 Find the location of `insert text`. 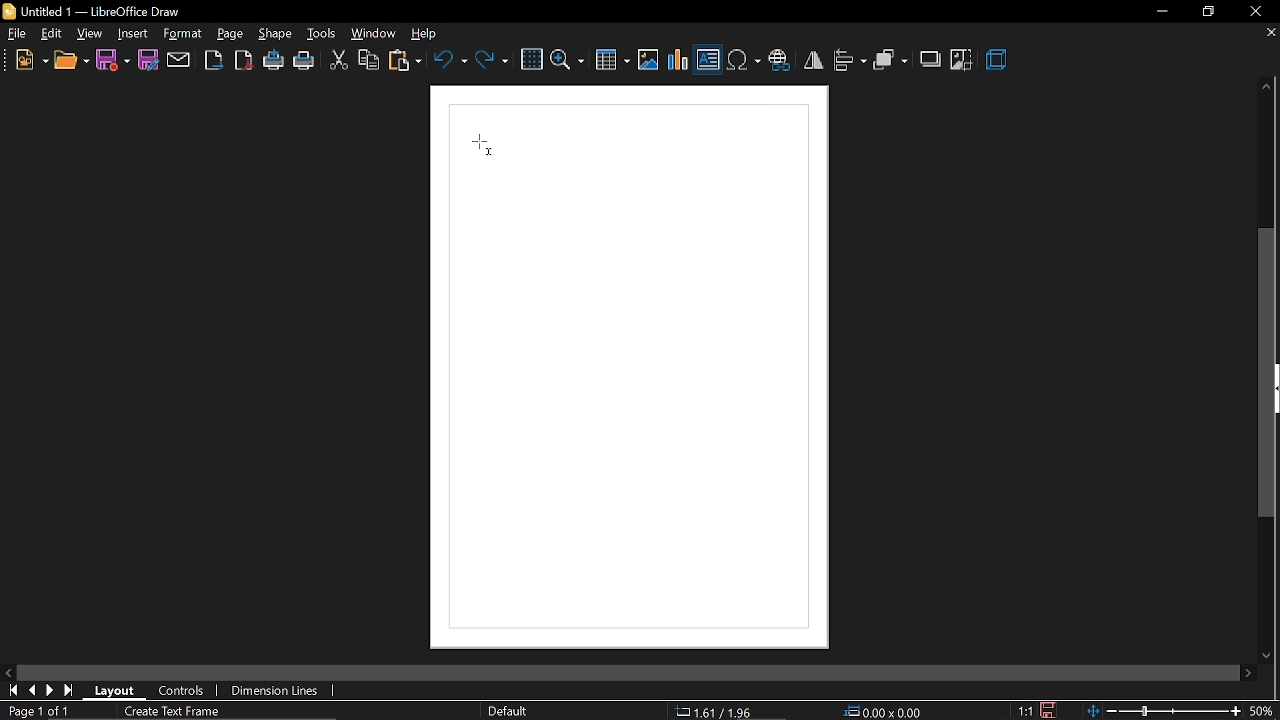

insert text is located at coordinates (708, 62).